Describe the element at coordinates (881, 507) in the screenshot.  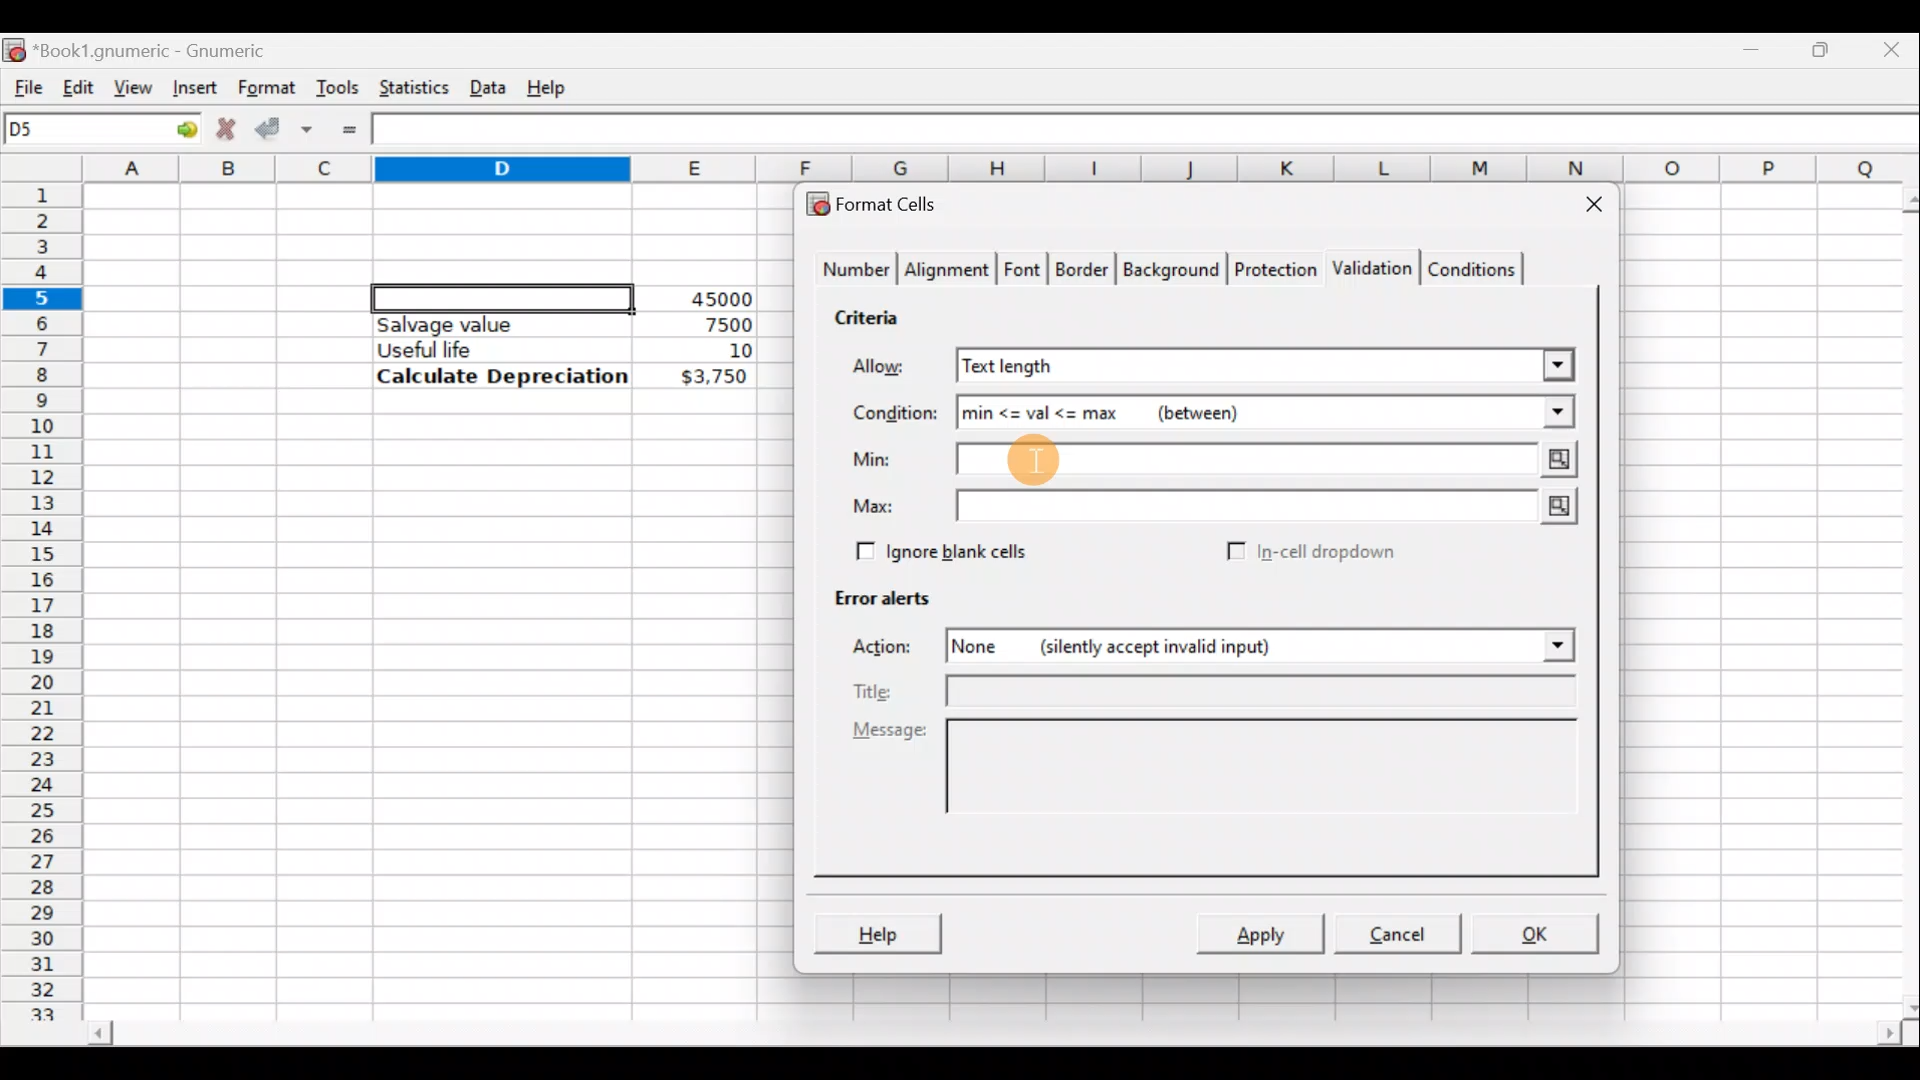
I see `Max` at that location.